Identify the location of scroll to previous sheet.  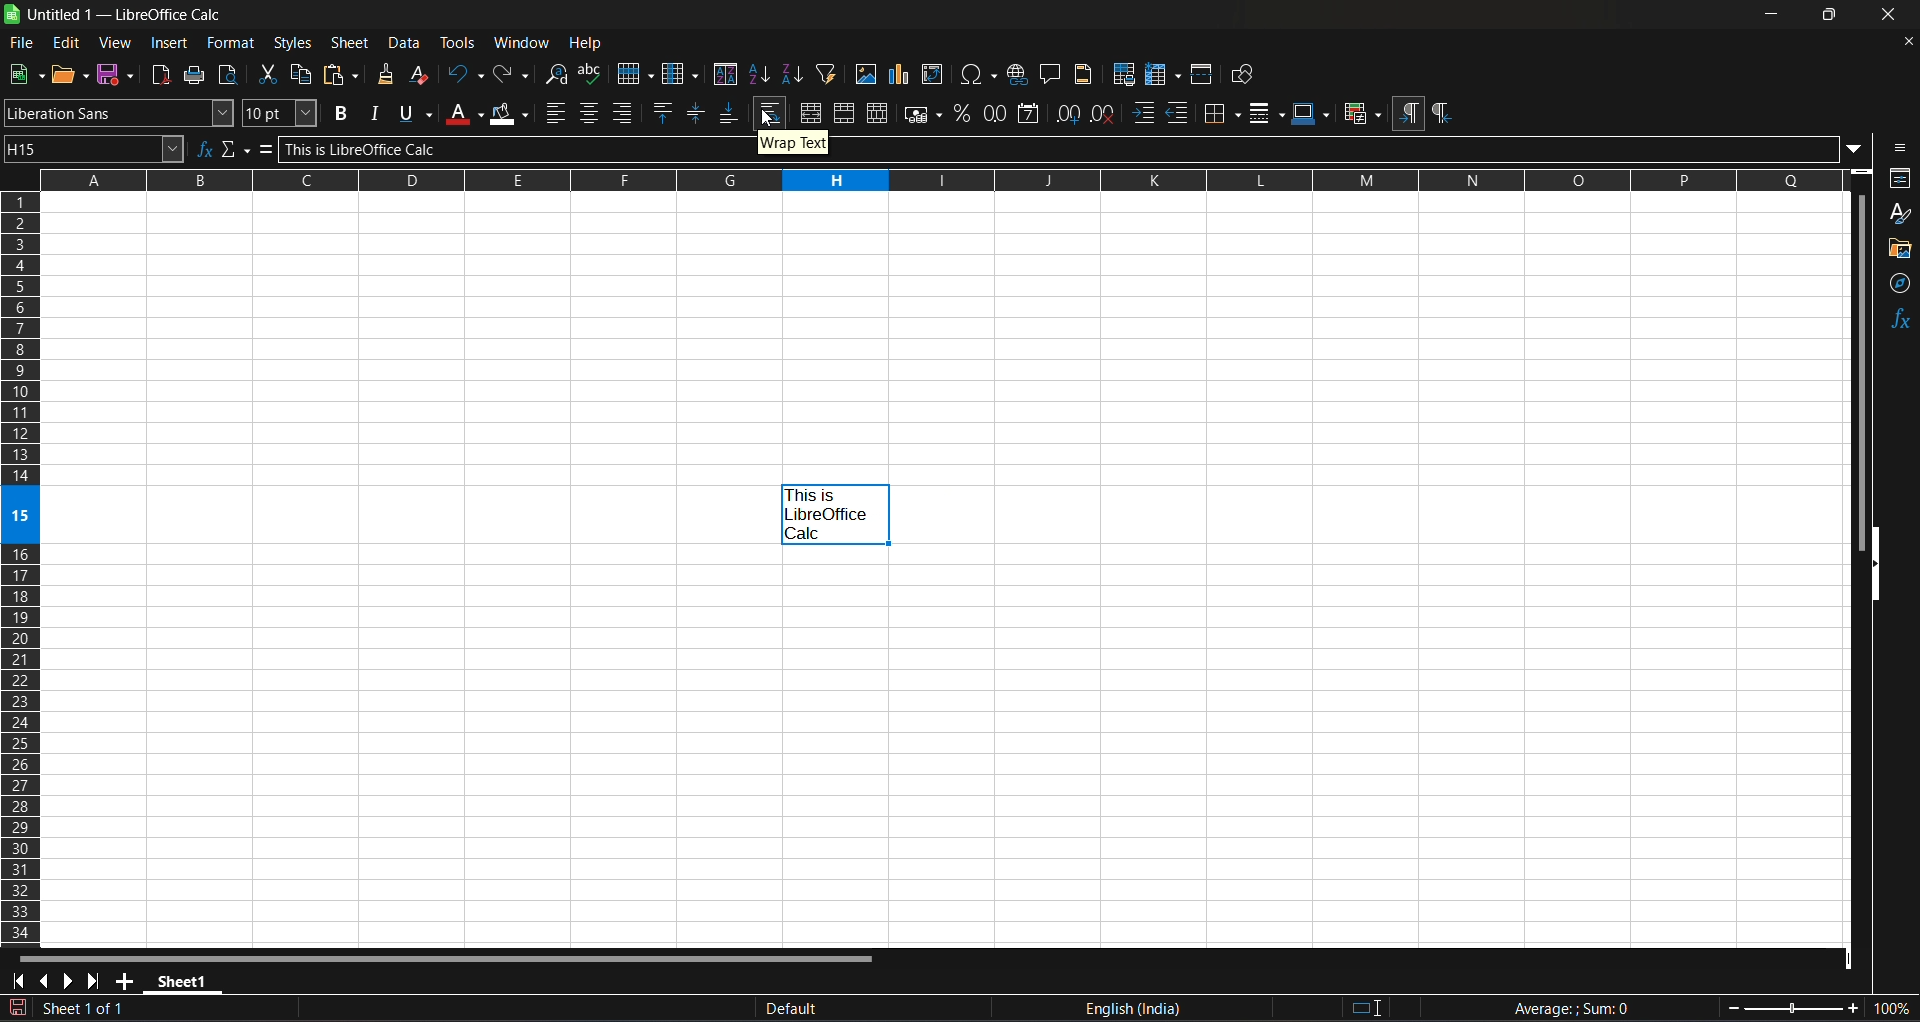
(45, 980).